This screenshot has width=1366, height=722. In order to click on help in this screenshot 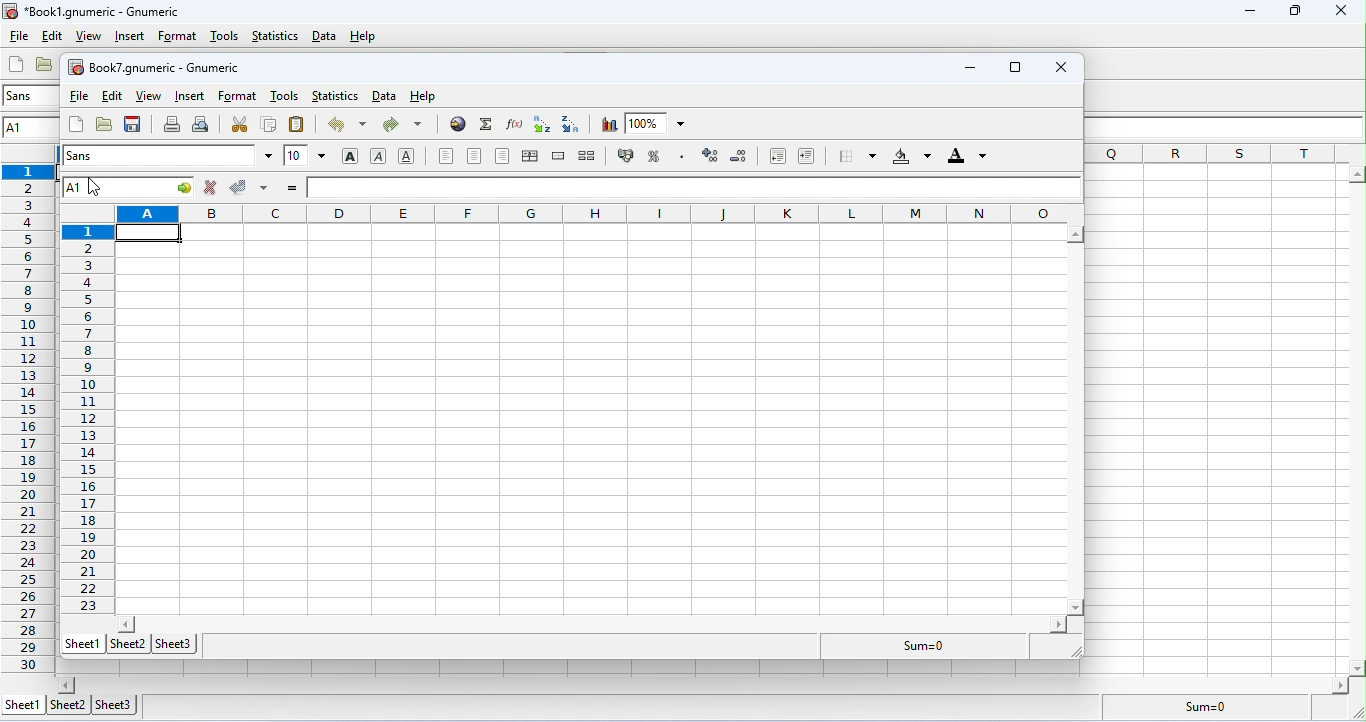, I will do `click(362, 36)`.